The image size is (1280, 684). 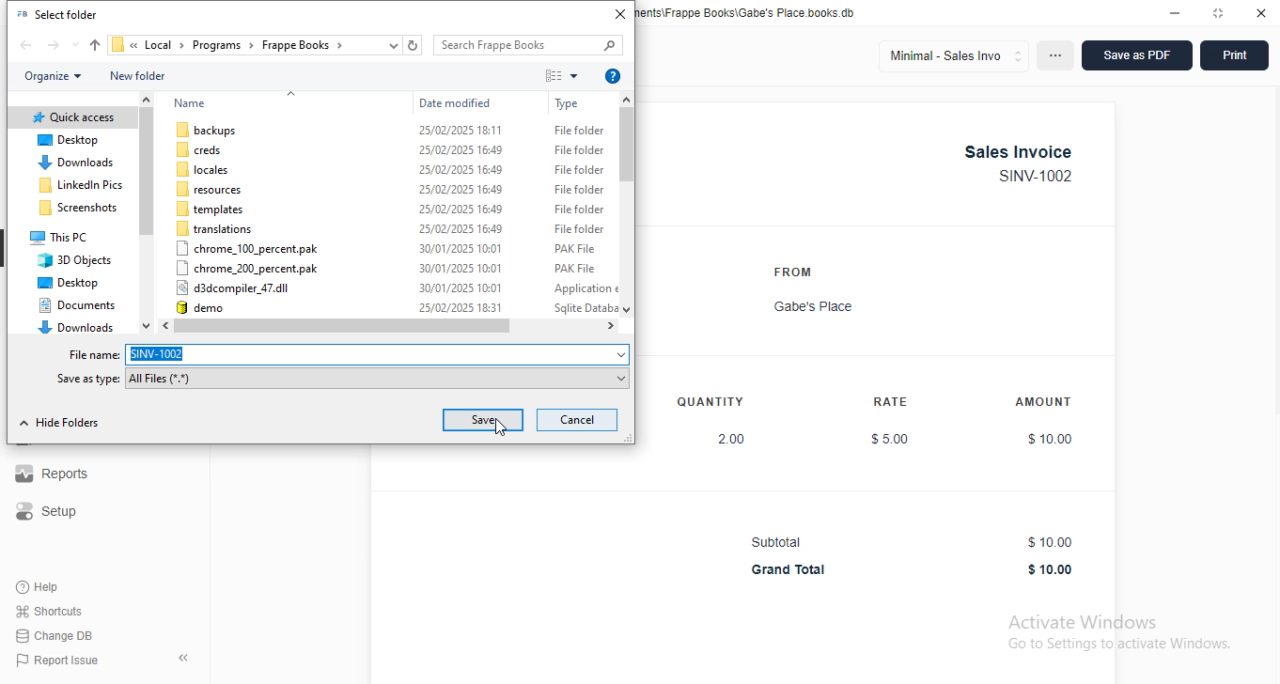 What do you see at coordinates (77, 305) in the screenshot?
I see `documents` at bounding box center [77, 305].